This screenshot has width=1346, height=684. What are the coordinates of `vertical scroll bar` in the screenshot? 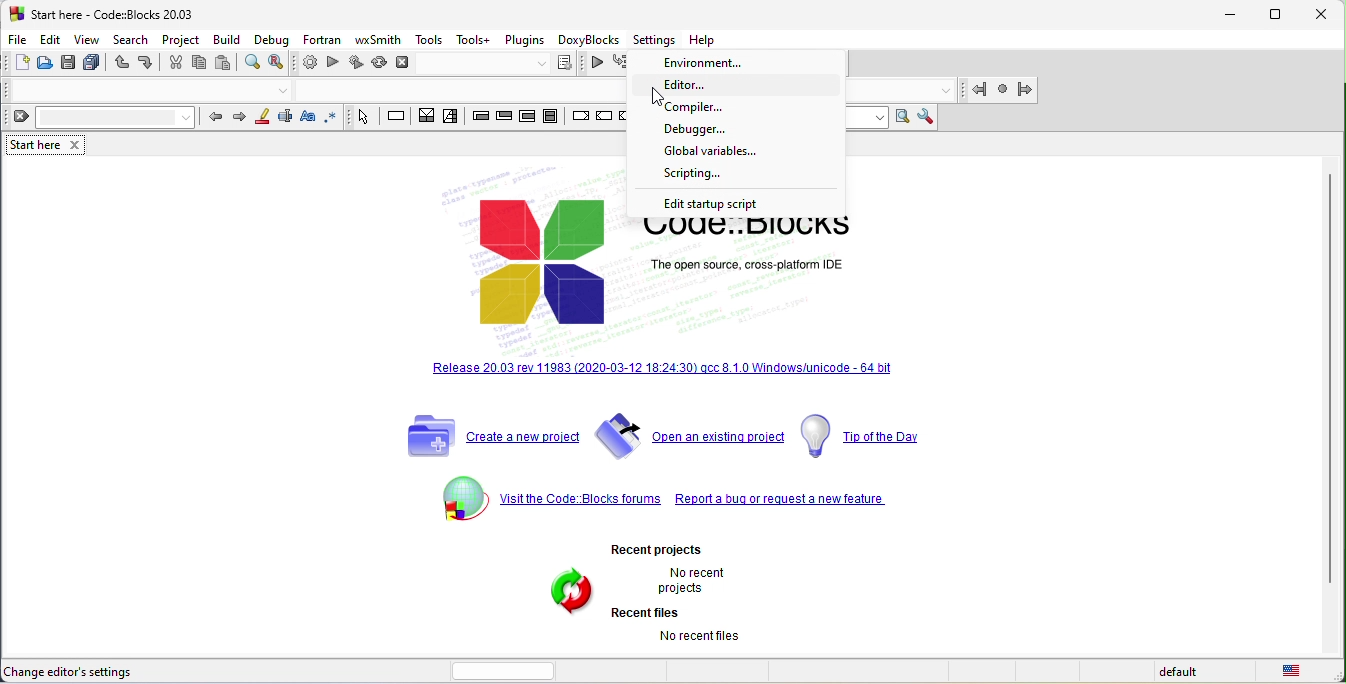 It's located at (1329, 382).